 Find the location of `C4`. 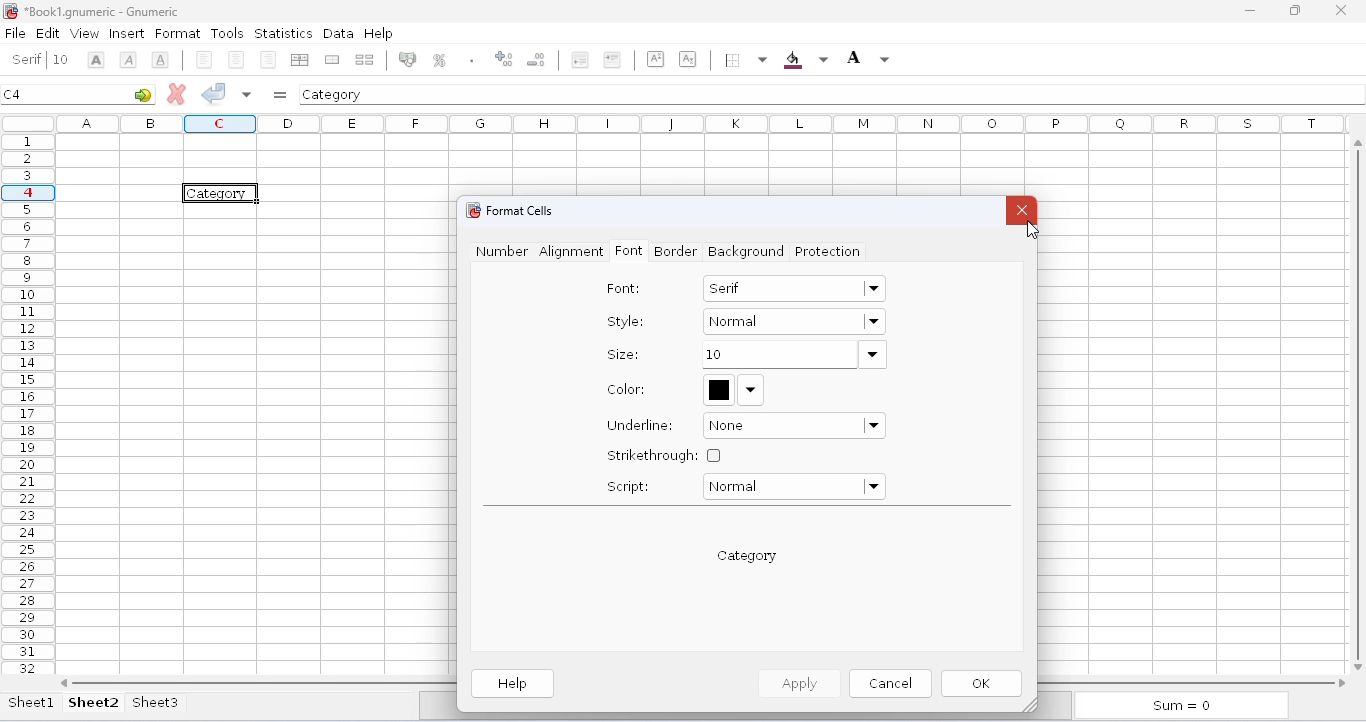

C4 is located at coordinates (13, 94).